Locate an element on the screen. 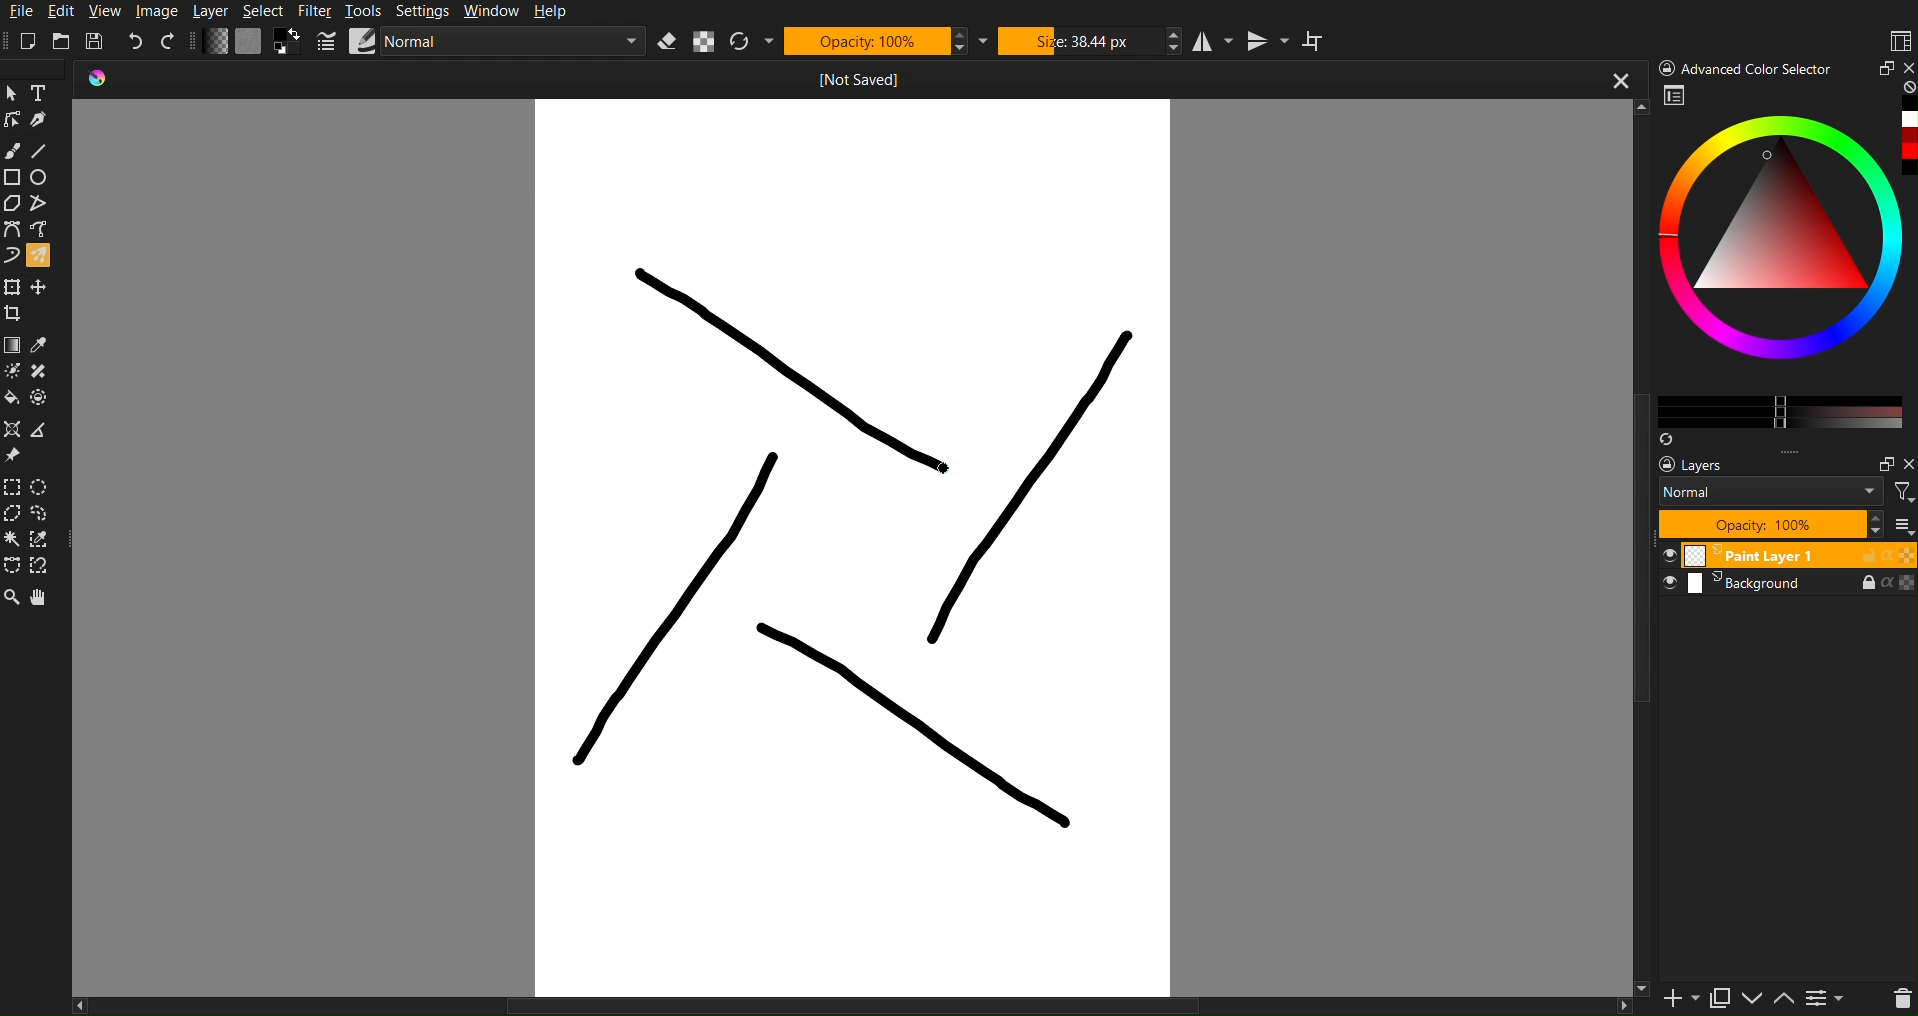  Eclipse is located at coordinates (44, 178).